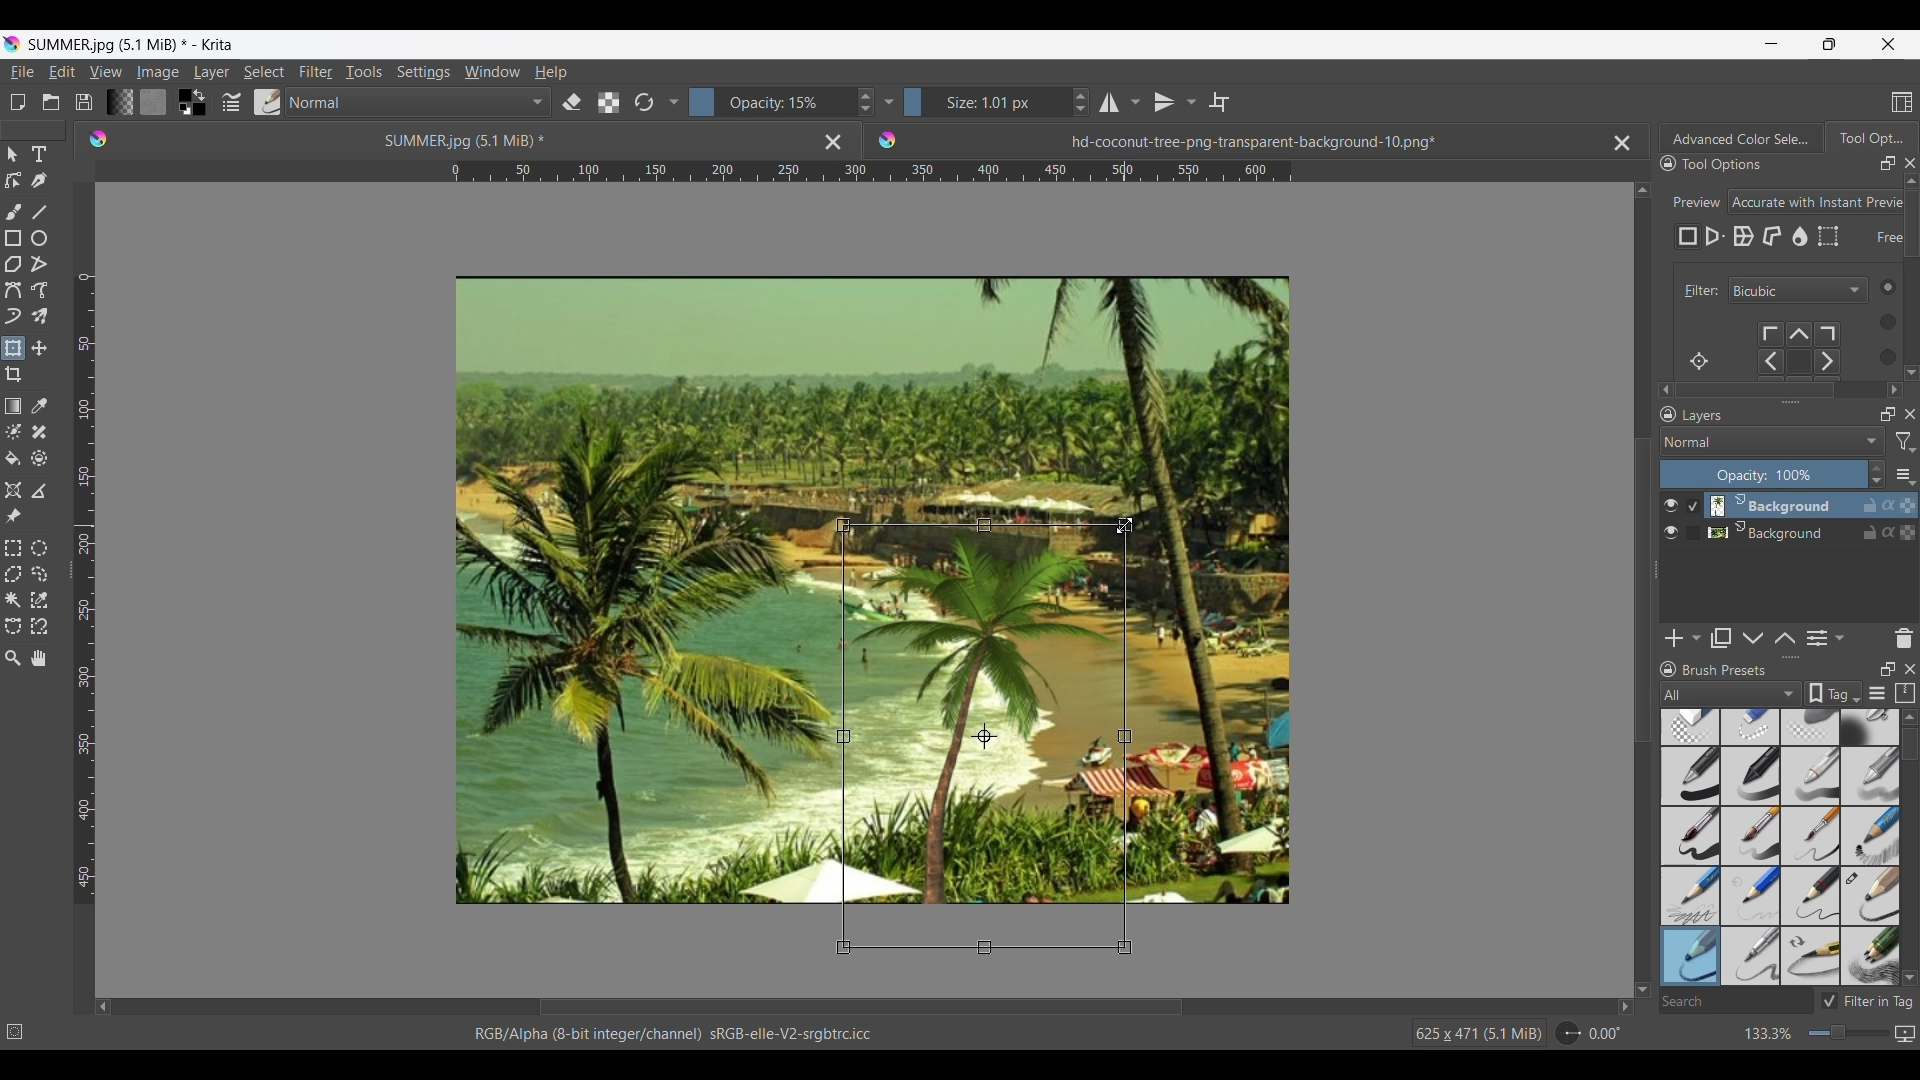 Image resolution: width=1920 pixels, height=1080 pixels. Describe the element at coordinates (491, 71) in the screenshot. I see `Window` at that location.